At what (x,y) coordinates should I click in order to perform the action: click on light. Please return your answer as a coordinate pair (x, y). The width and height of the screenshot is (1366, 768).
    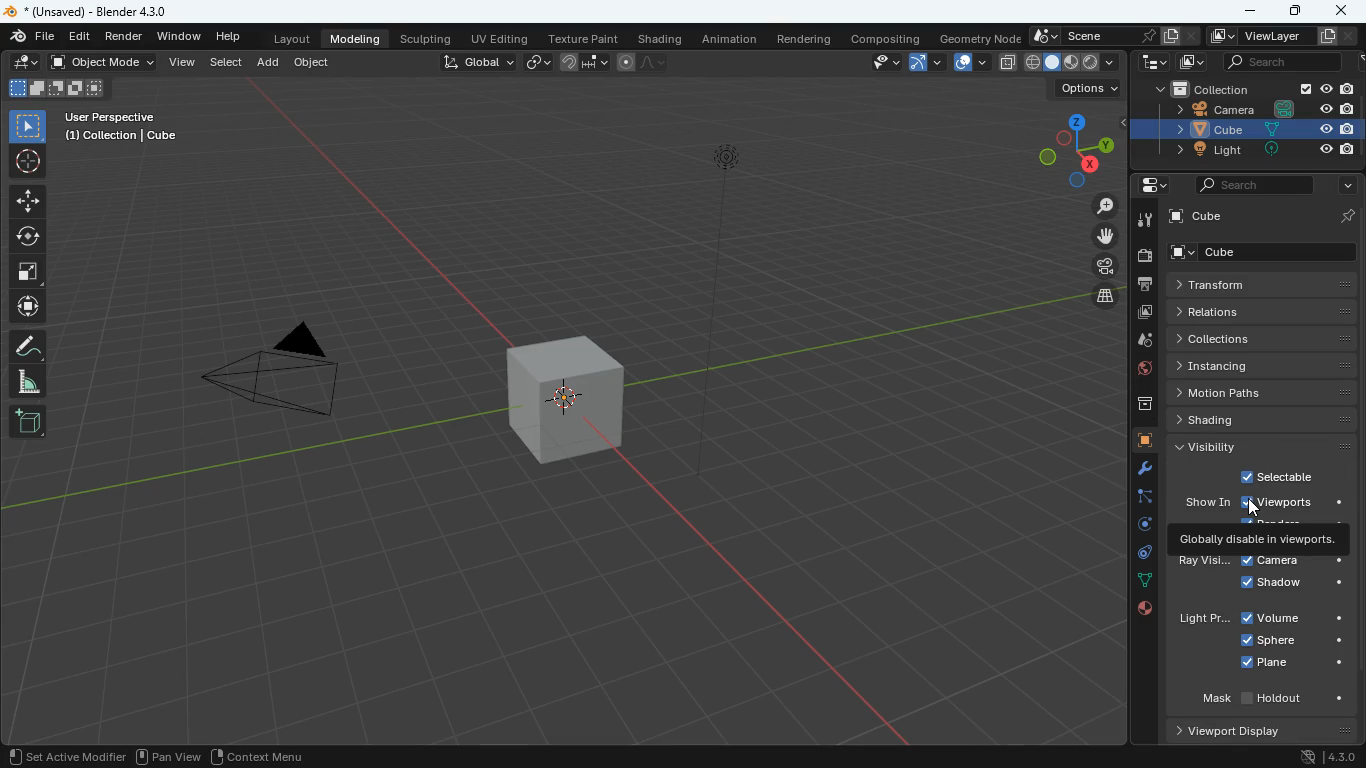
    Looking at the image, I should click on (1205, 620).